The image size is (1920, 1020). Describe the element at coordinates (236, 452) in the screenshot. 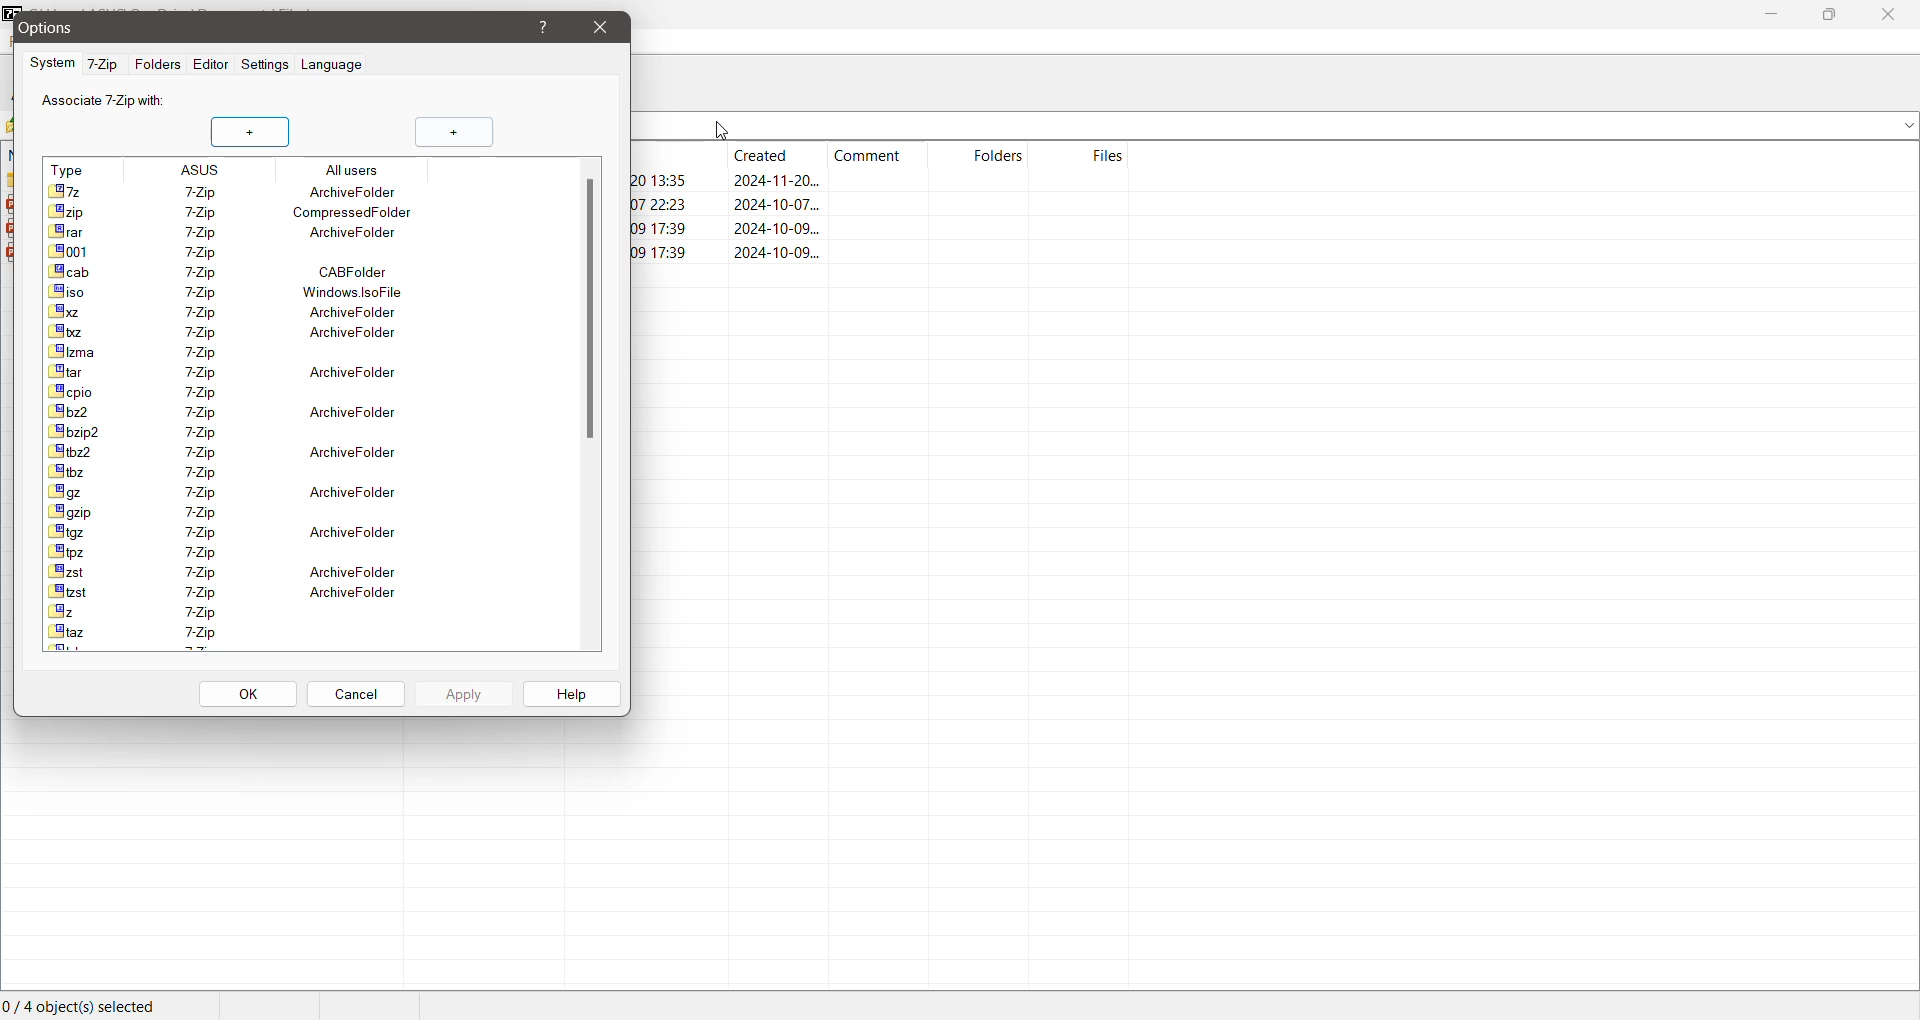

I see `Archived Folder` at that location.